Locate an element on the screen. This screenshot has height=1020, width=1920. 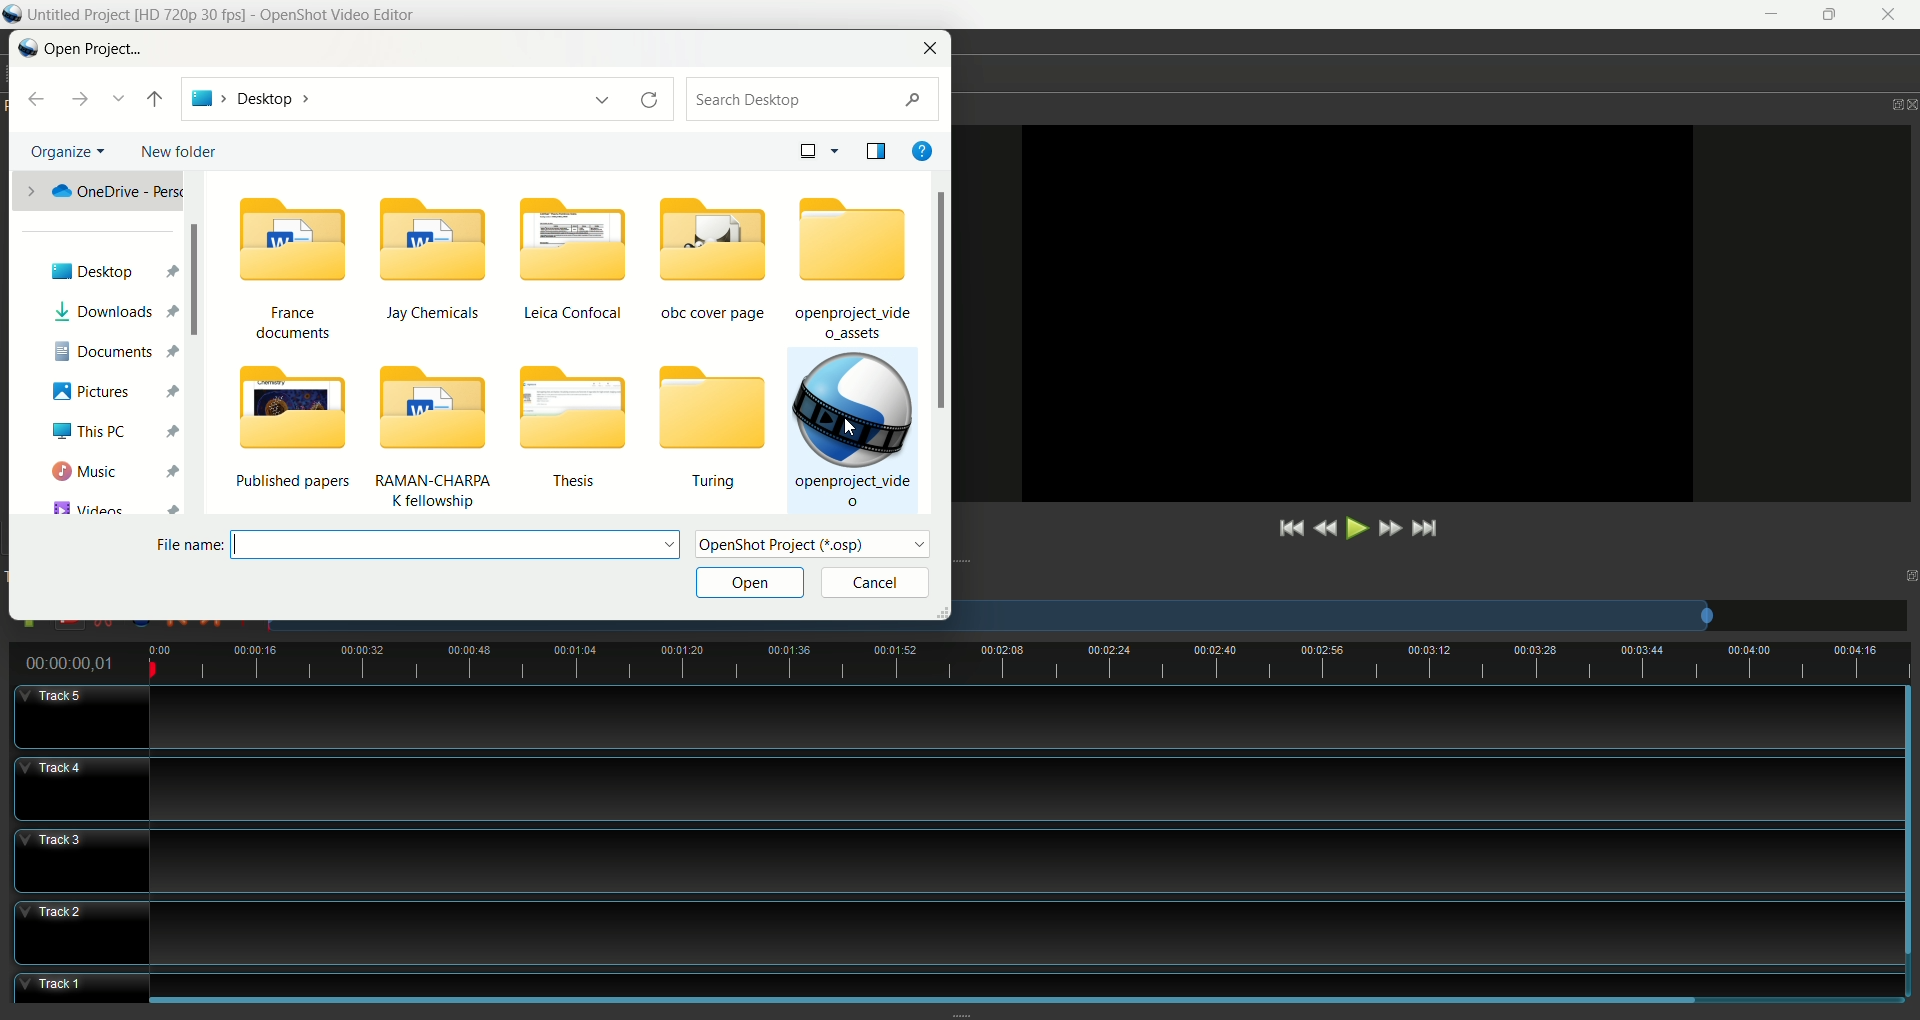
downloads is located at coordinates (115, 310).